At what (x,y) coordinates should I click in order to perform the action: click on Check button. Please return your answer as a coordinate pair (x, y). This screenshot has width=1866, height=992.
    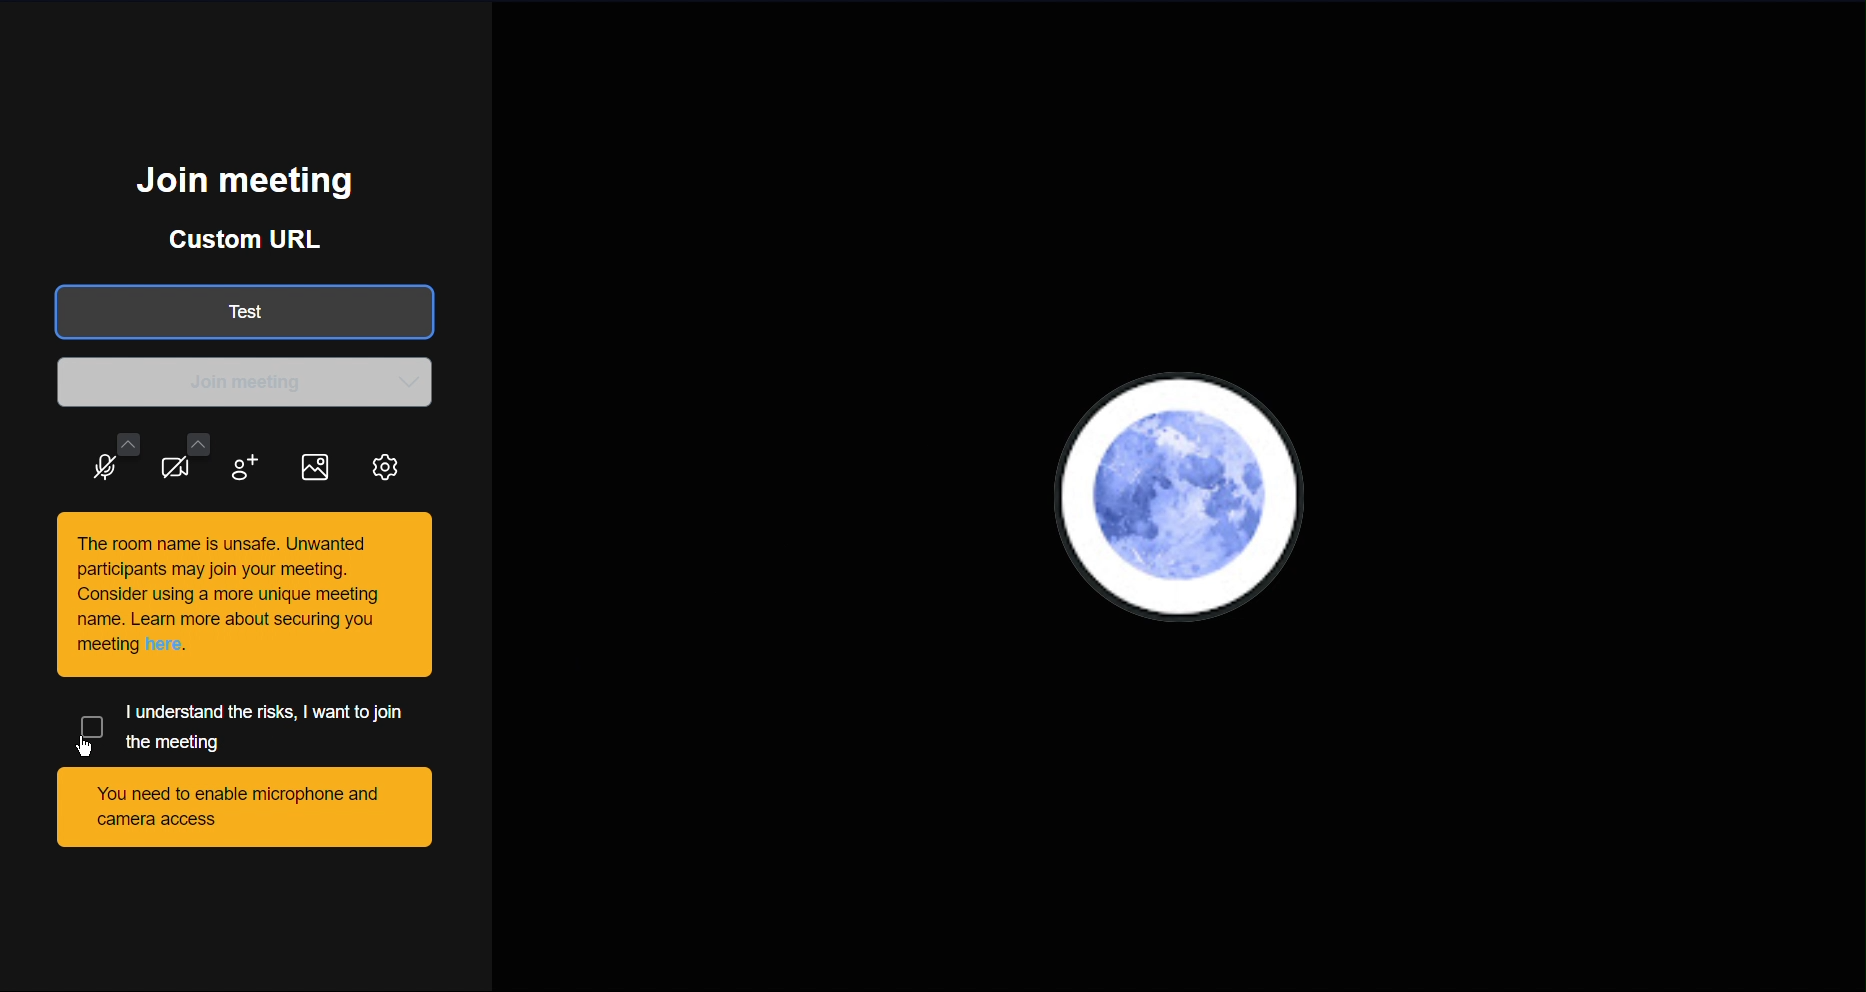
    Looking at the image, I should click on (93, 724).